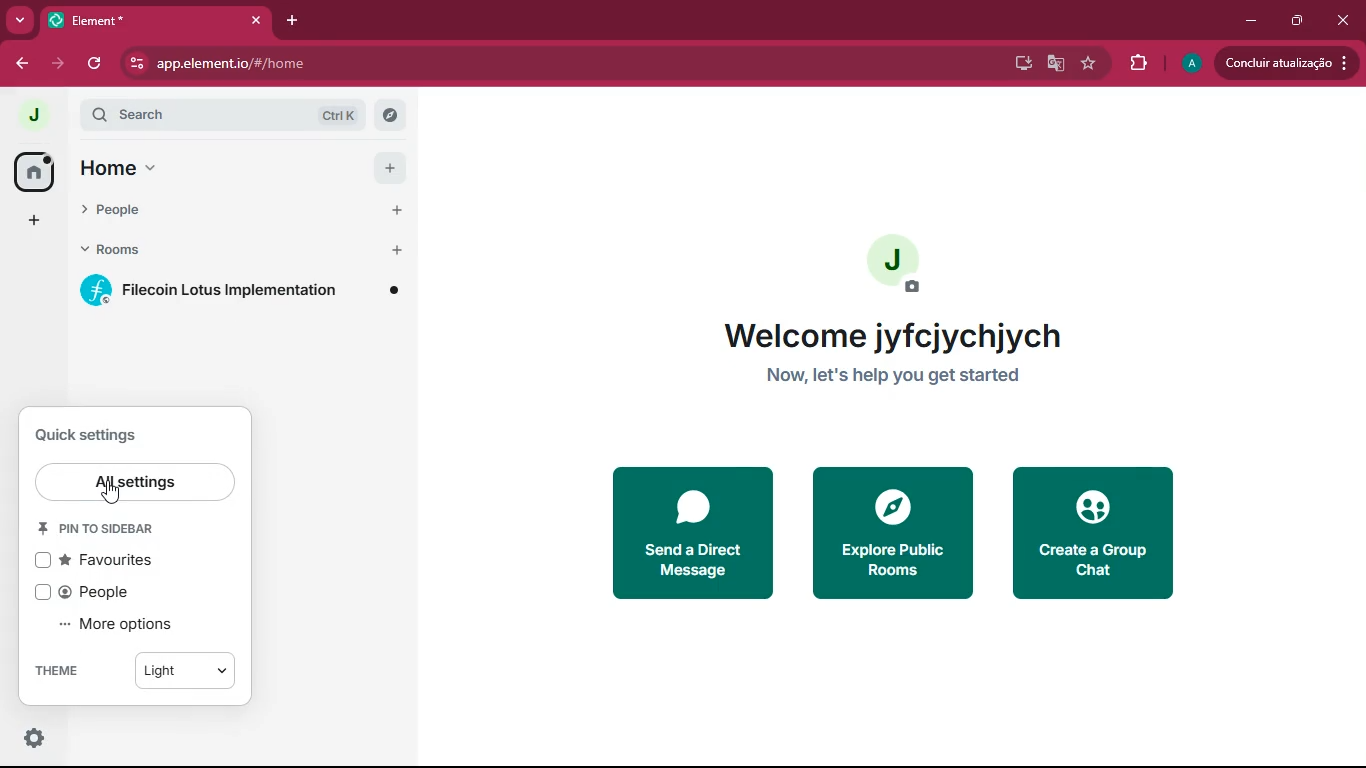 The width and height of the screenshot is (1366, 768). I want to click on add button, so click(394, 208).